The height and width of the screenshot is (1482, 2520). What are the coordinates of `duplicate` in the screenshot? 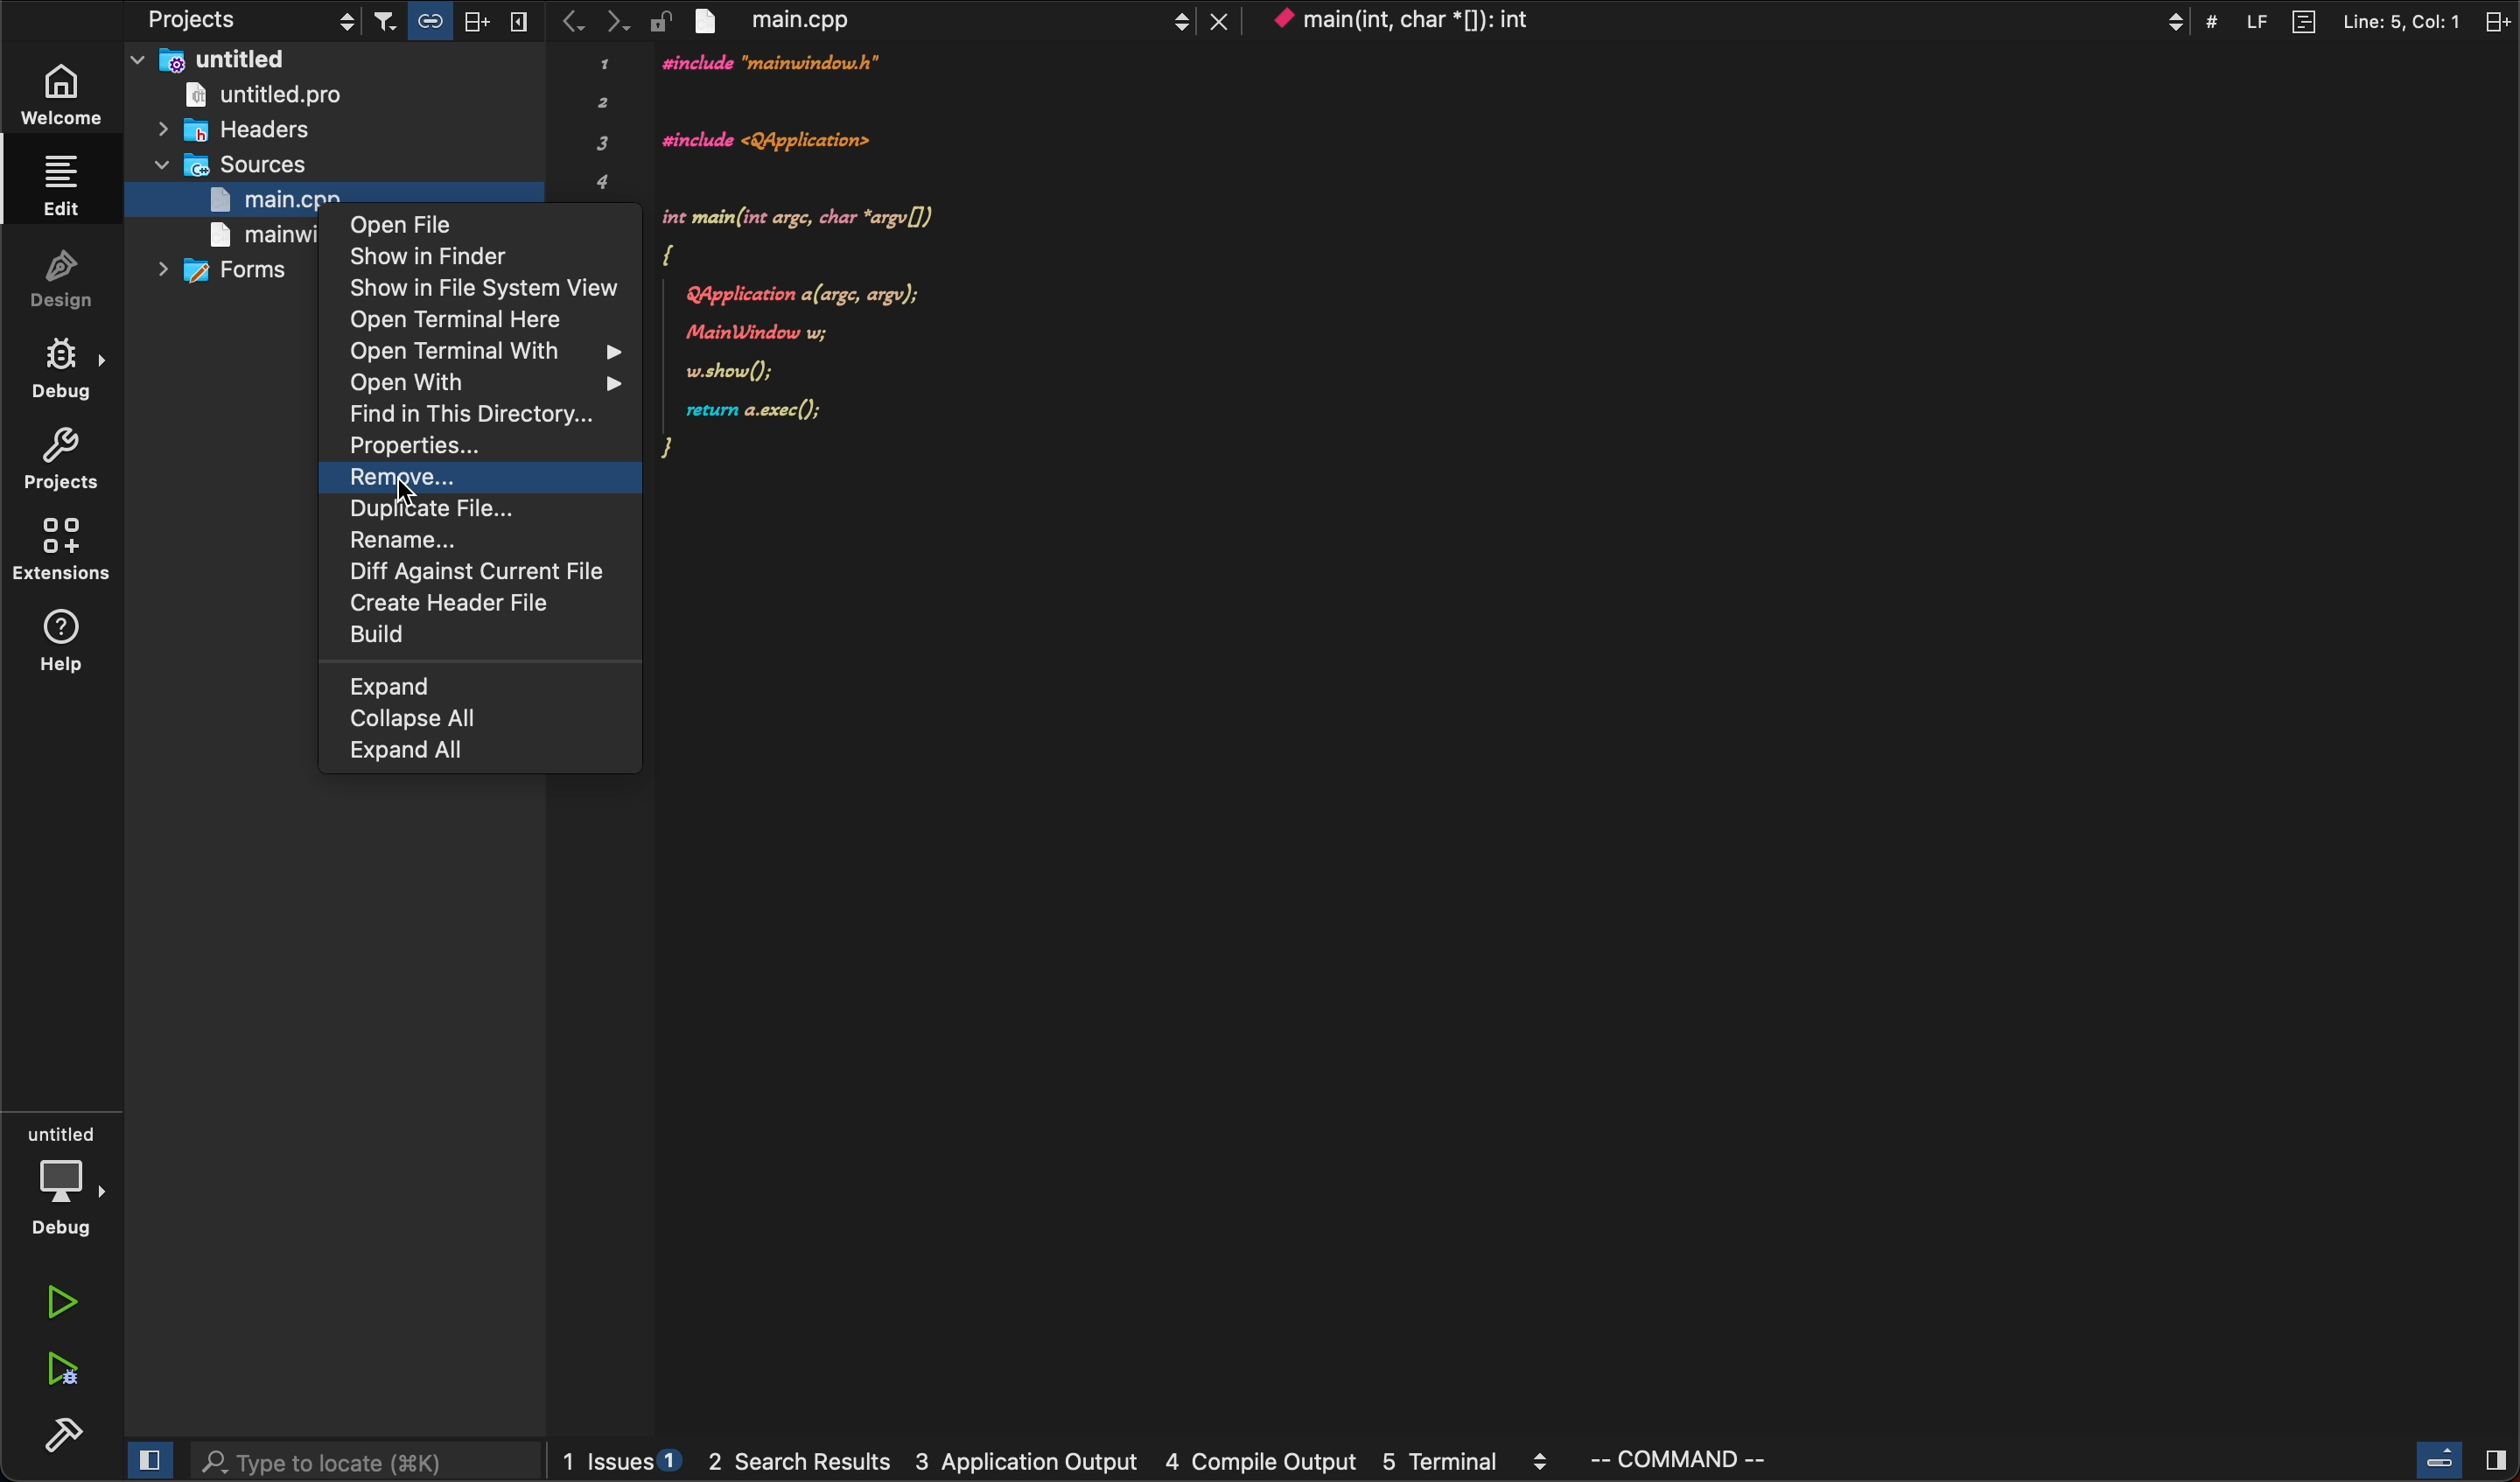 It's located at (442, 510).